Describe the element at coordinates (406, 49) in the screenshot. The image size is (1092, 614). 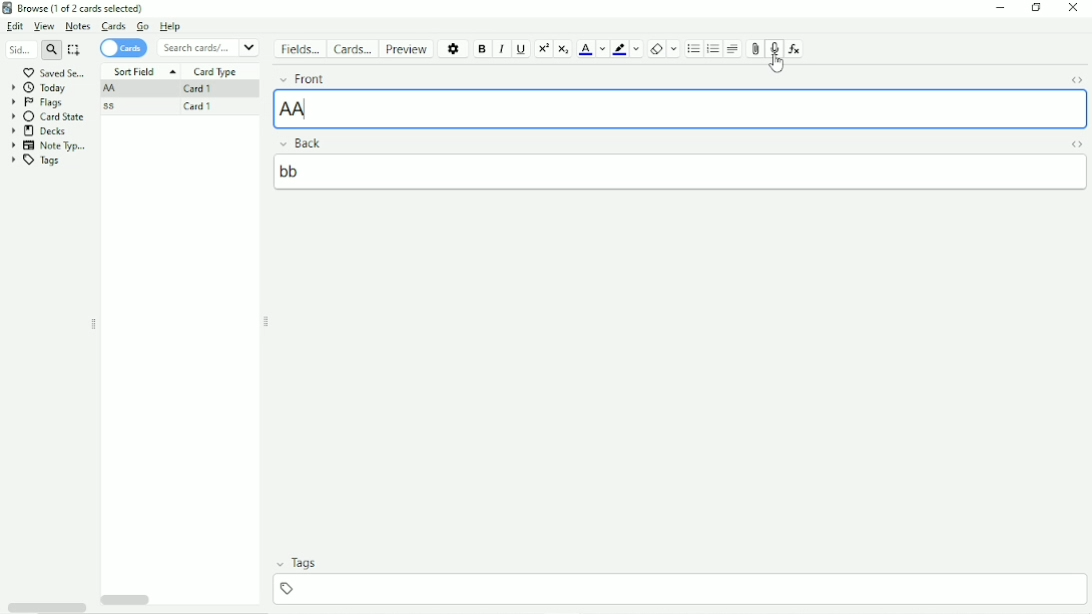
I see `Preview` at that location.